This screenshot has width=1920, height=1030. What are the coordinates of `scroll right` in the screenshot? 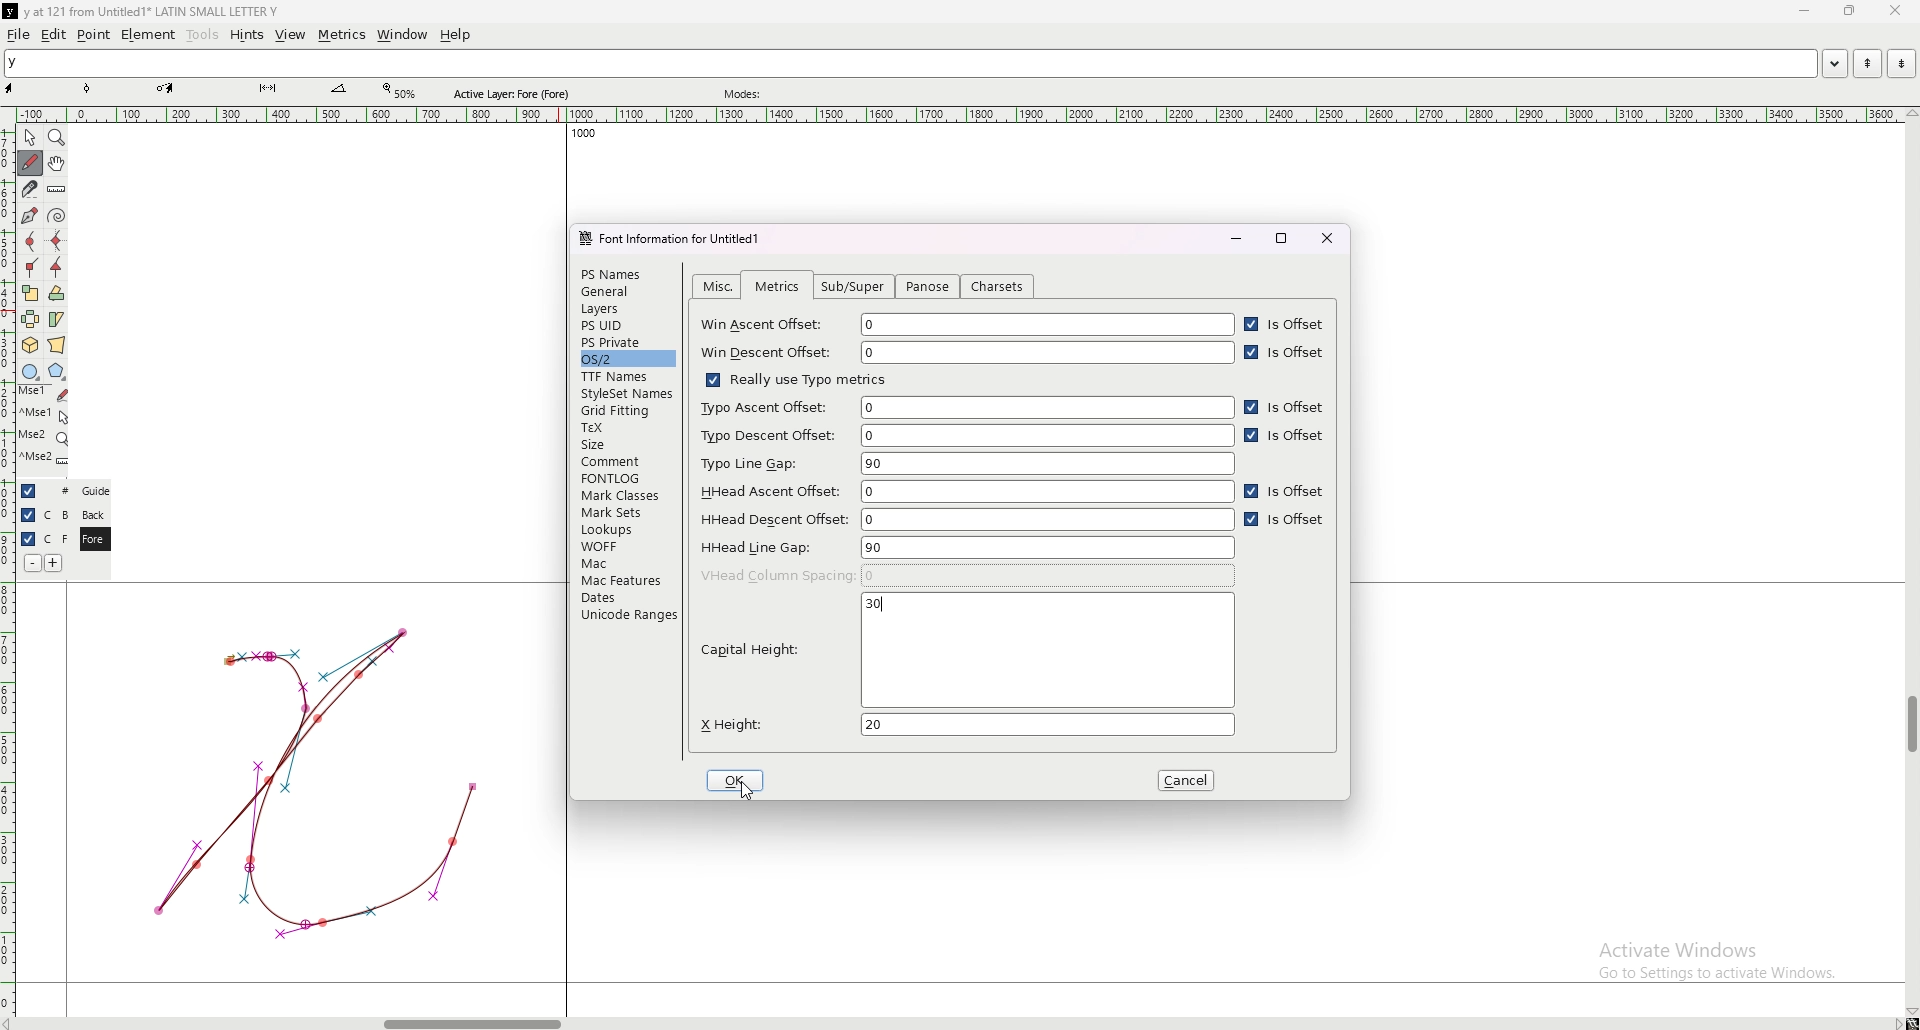 It's located at (13, 1023).